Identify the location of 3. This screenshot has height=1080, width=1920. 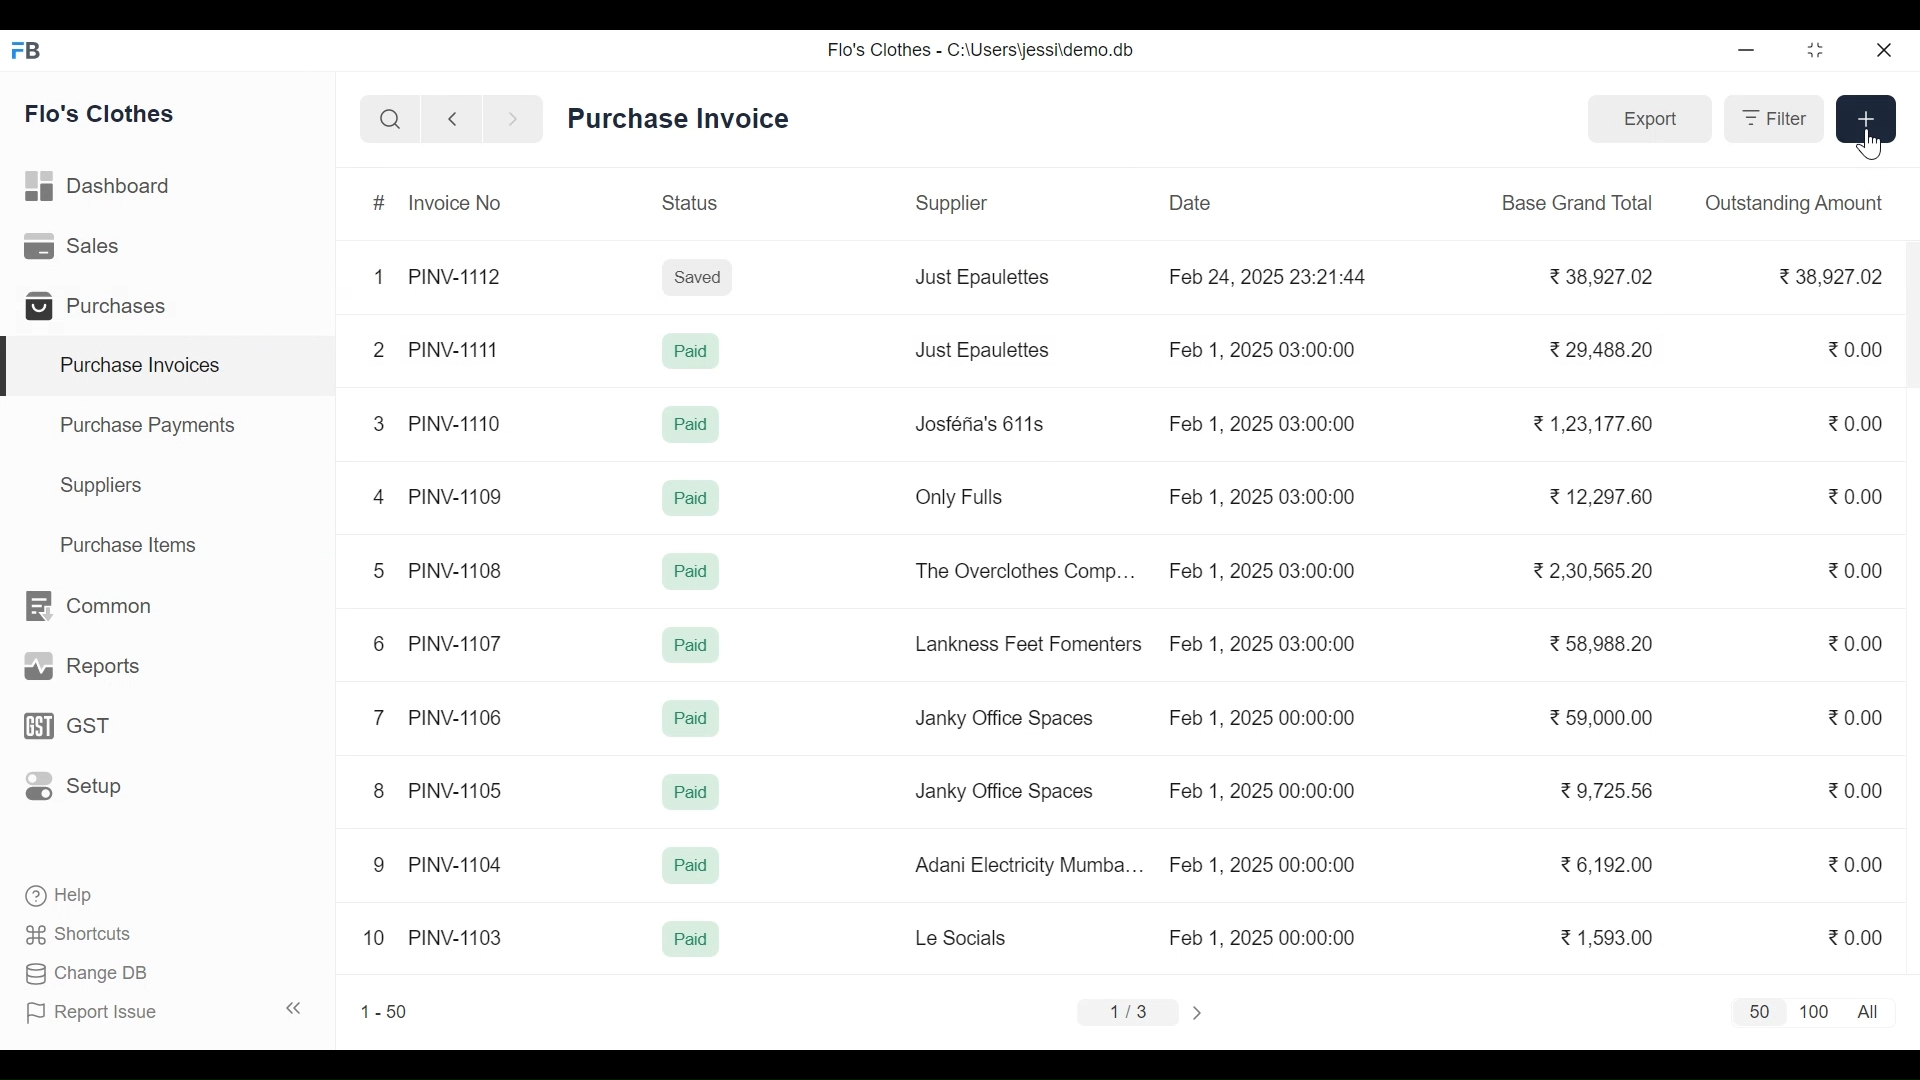
(381, 422).